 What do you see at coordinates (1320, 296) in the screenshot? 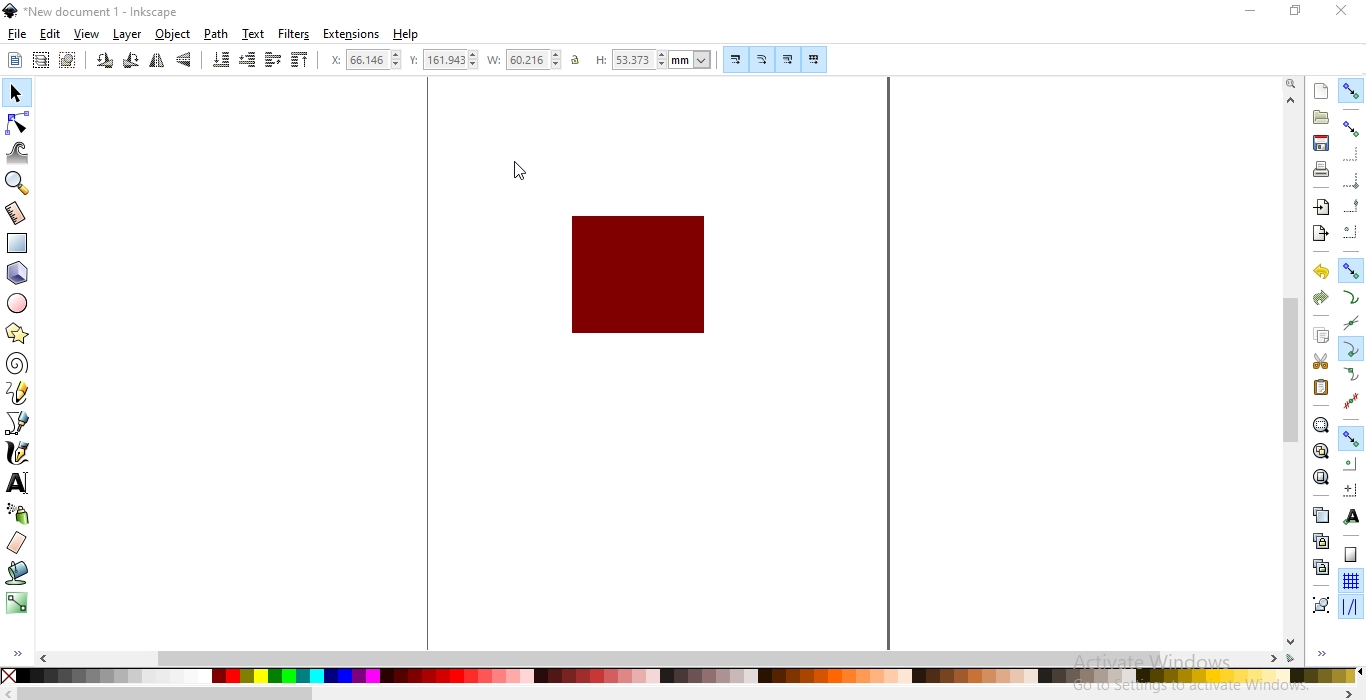
I see `redo an action` at bounding box center [1320, 296].